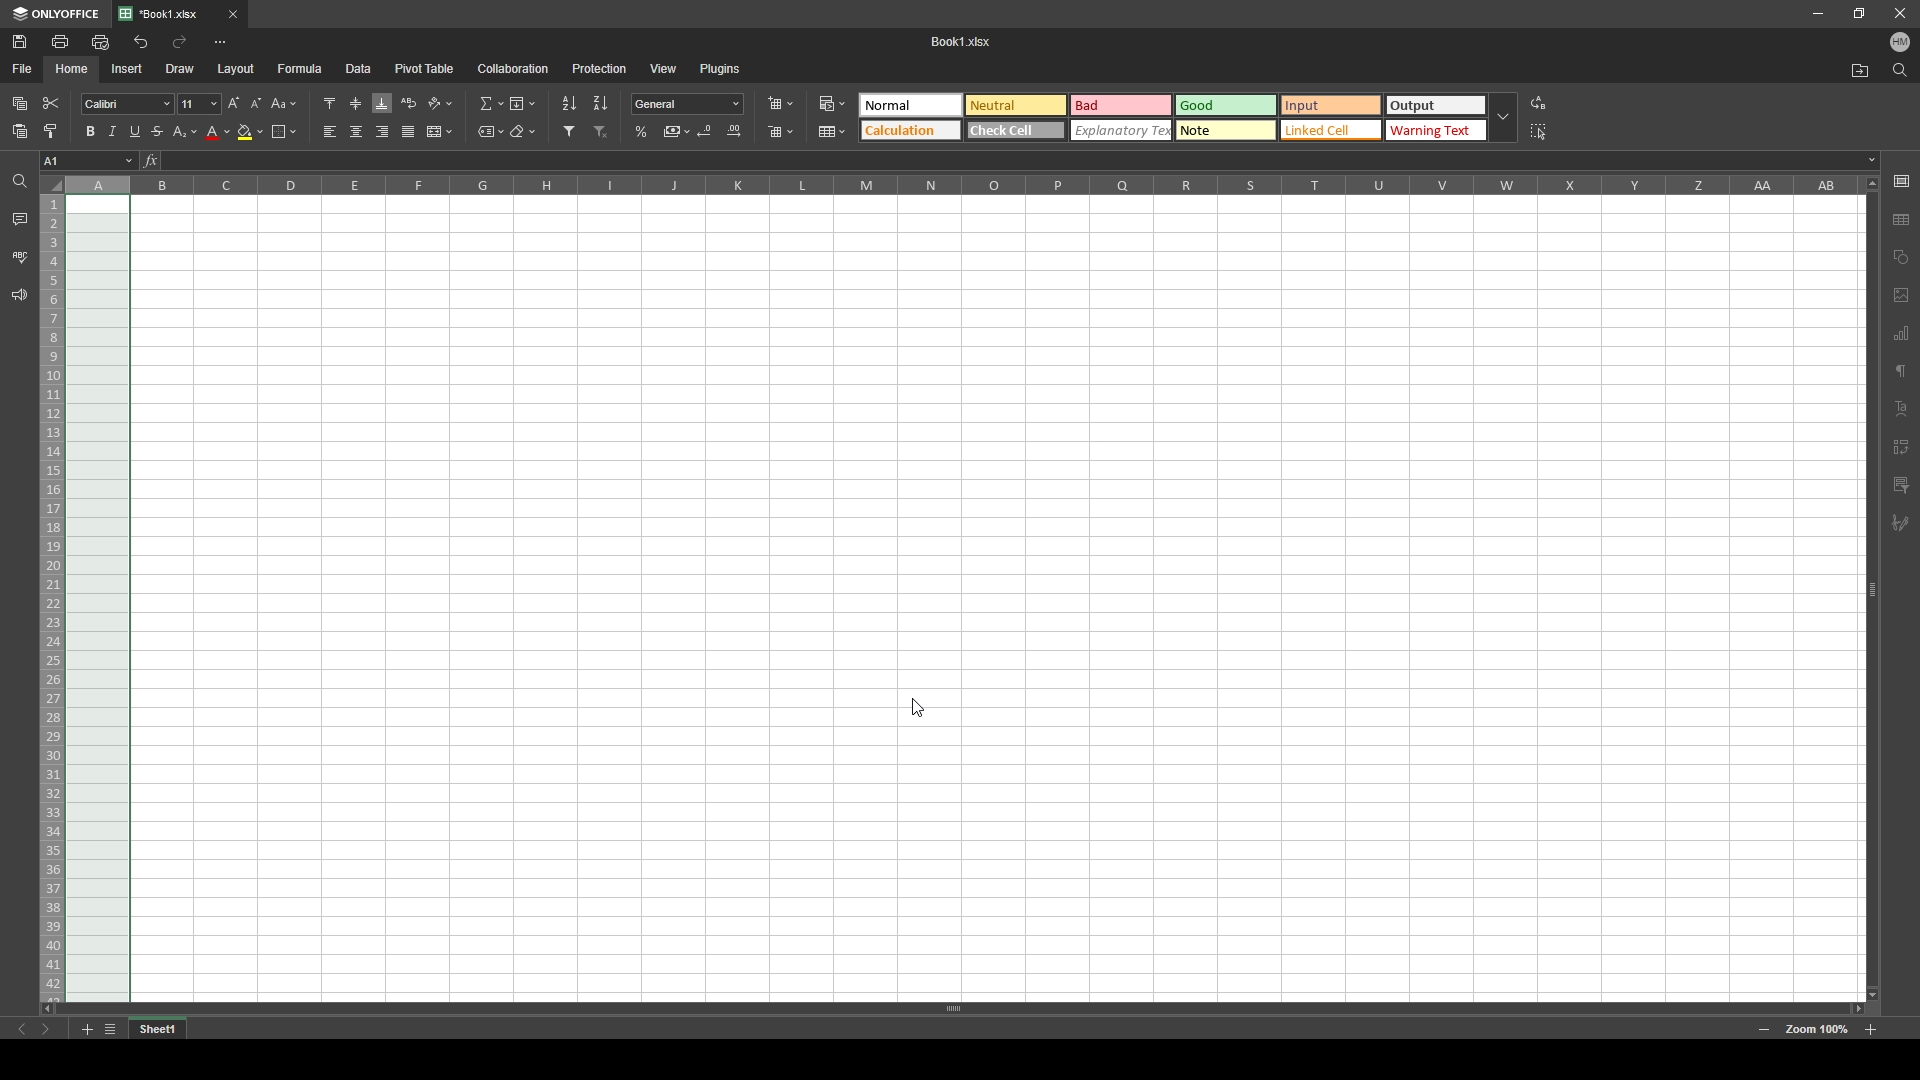 This screenshot has width=1920, height=1080. I want to click on remove filter, so click(602, 131).